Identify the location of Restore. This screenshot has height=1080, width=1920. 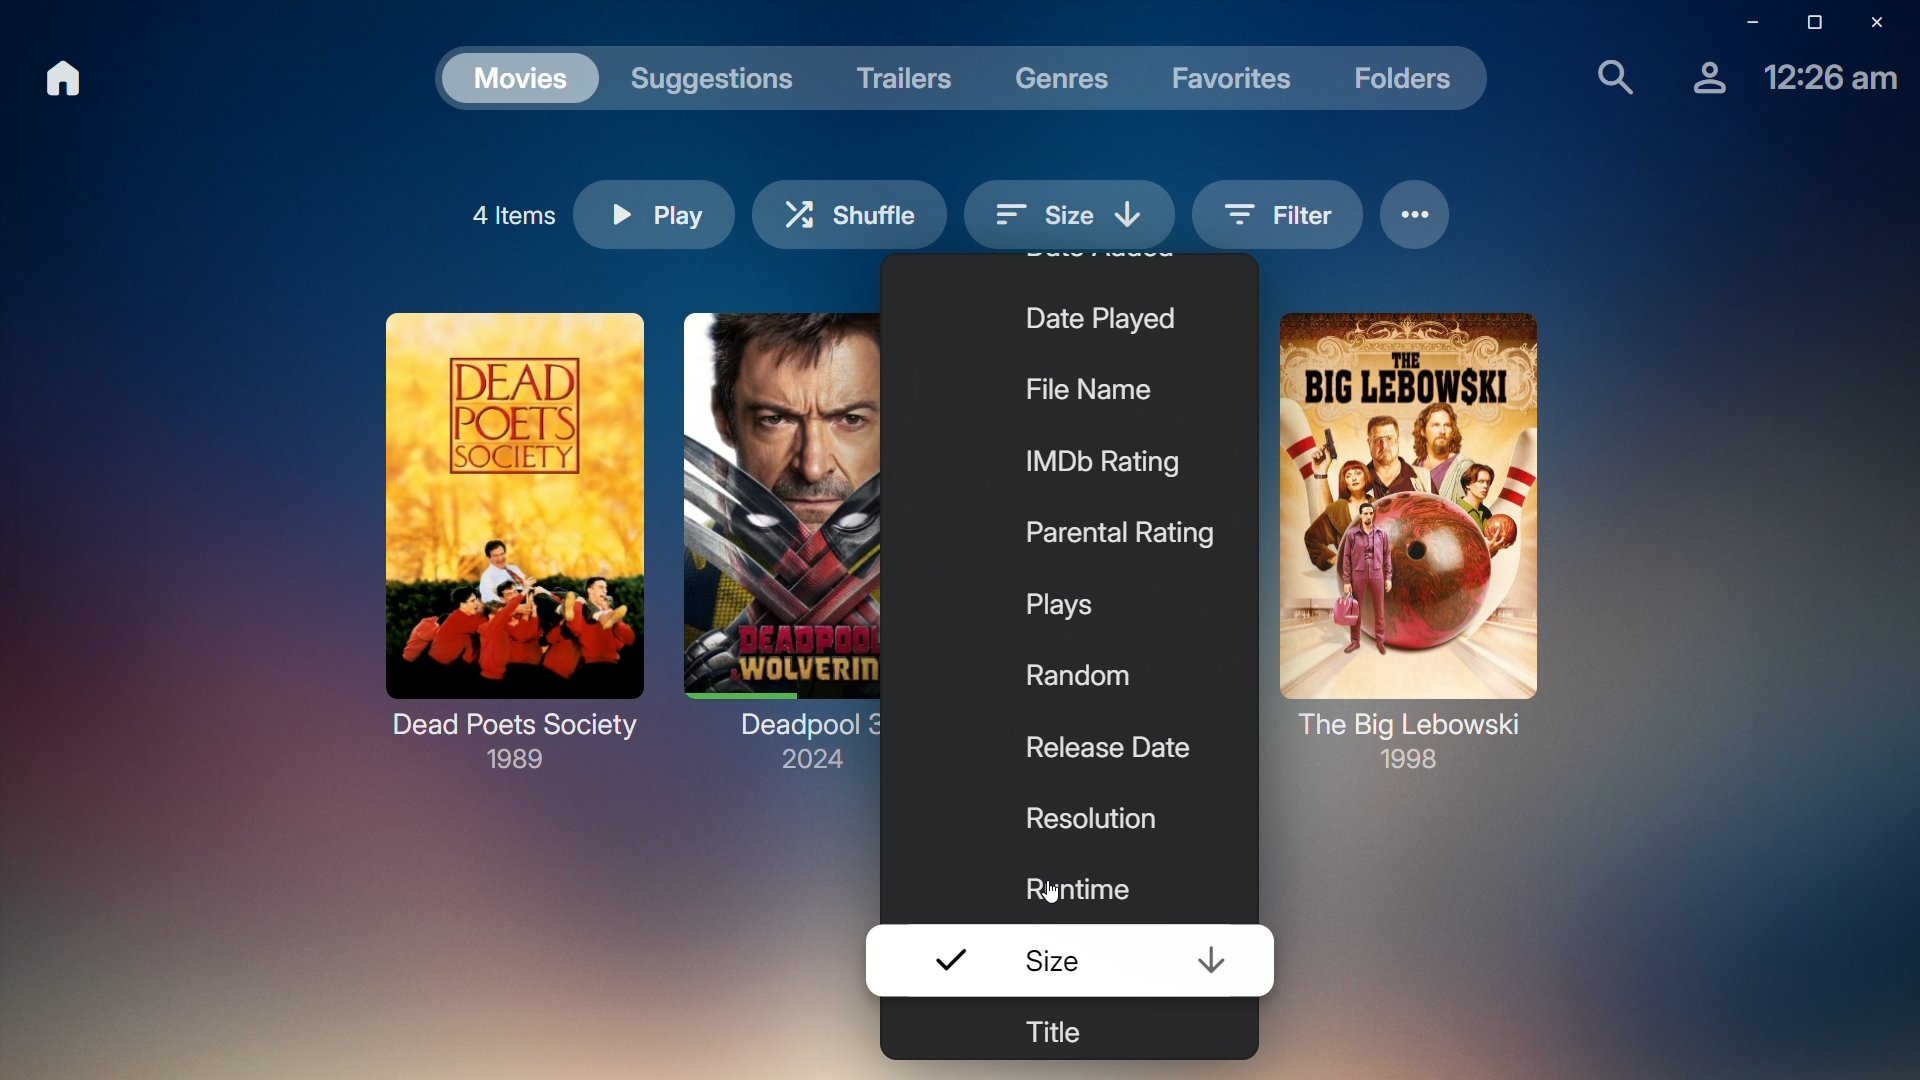
(1807, 23).